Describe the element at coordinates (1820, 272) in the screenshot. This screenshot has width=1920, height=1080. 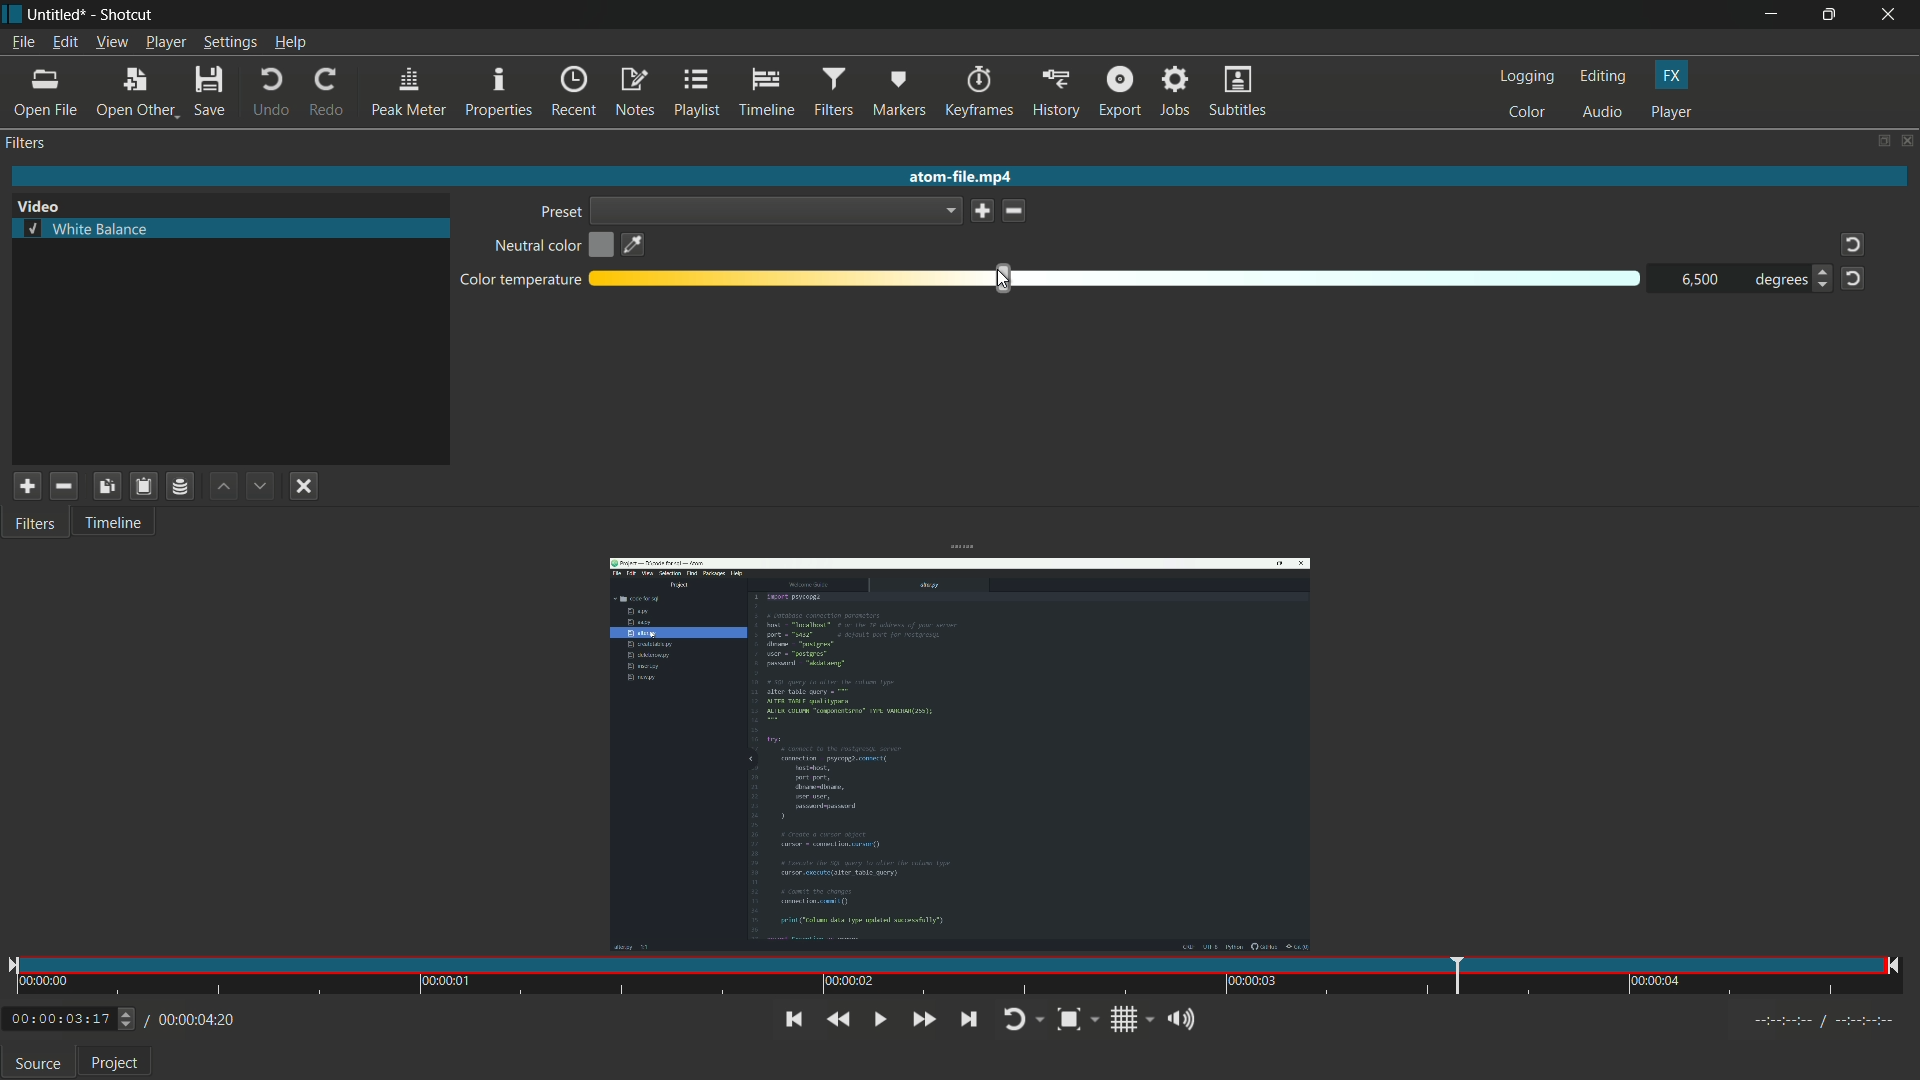
I see `increase` at that location.